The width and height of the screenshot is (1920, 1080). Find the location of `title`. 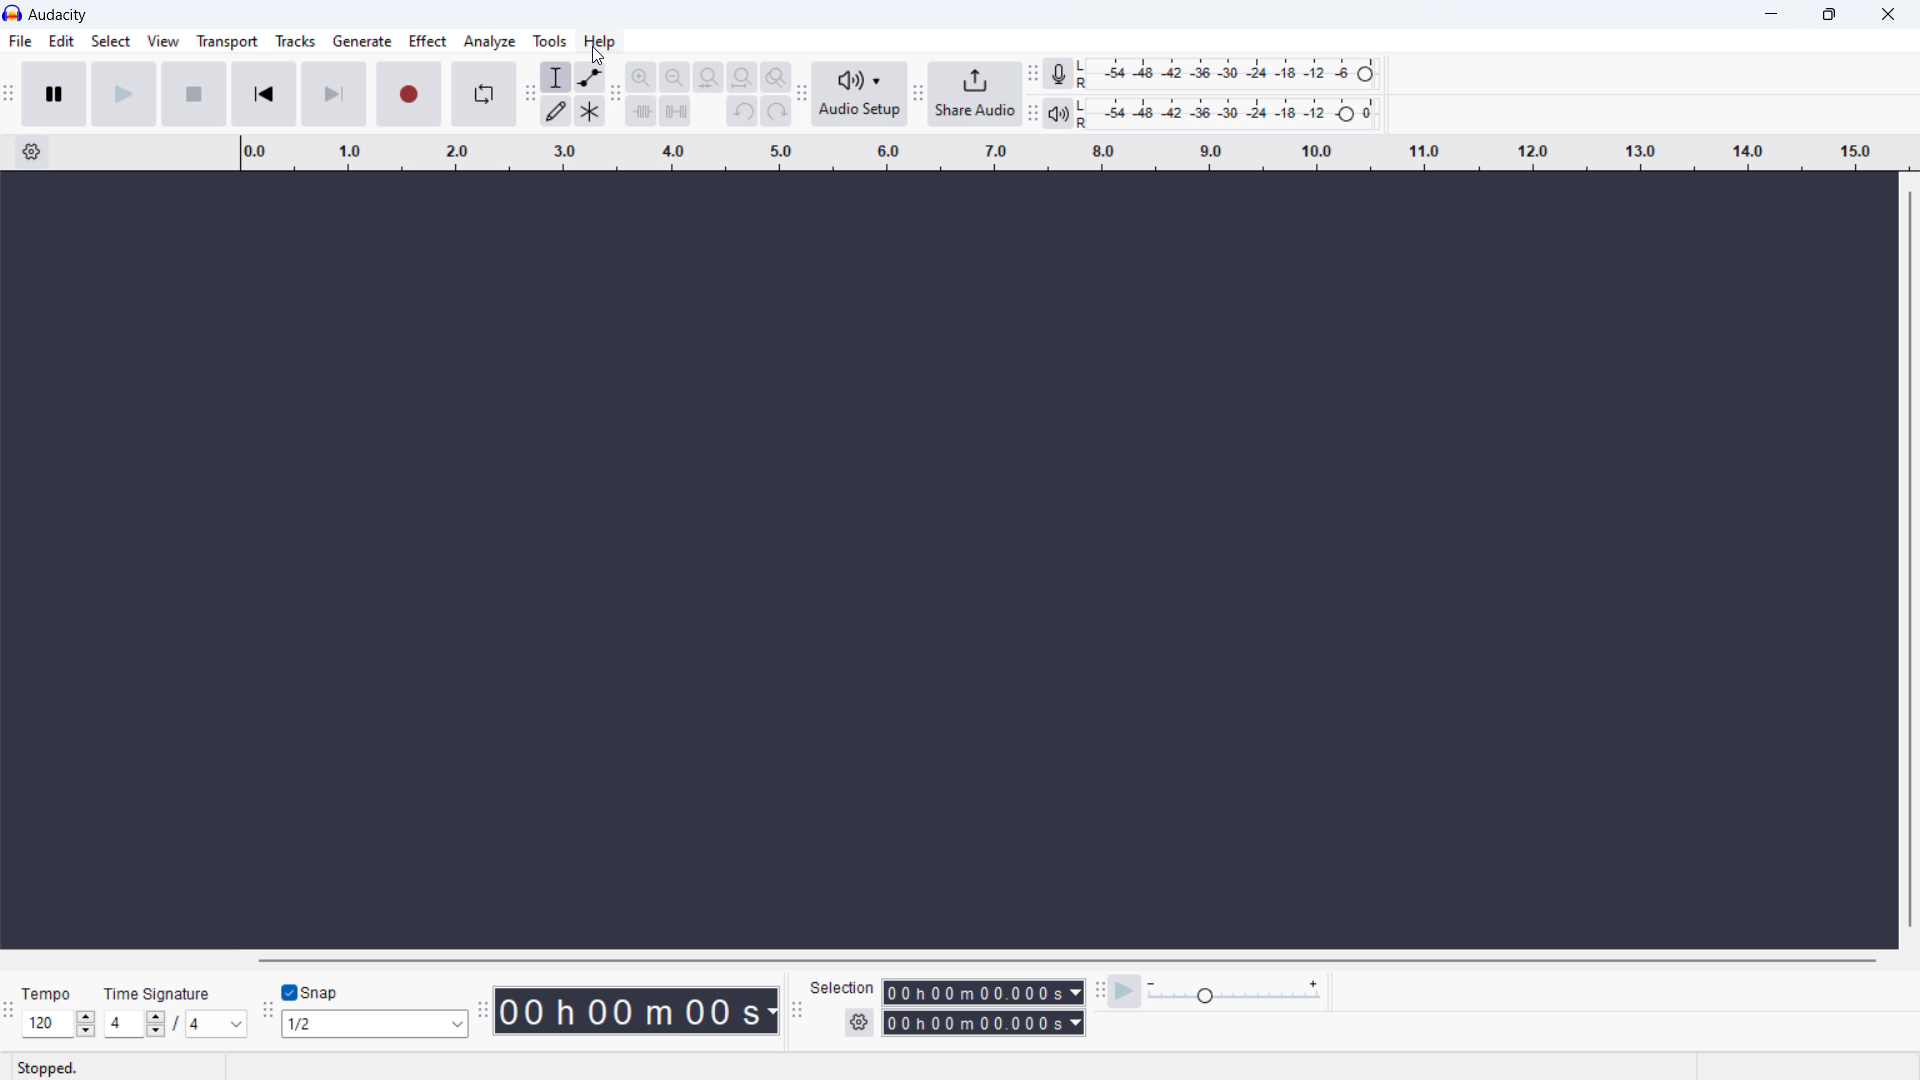

title is located at coordinates (59, 15).